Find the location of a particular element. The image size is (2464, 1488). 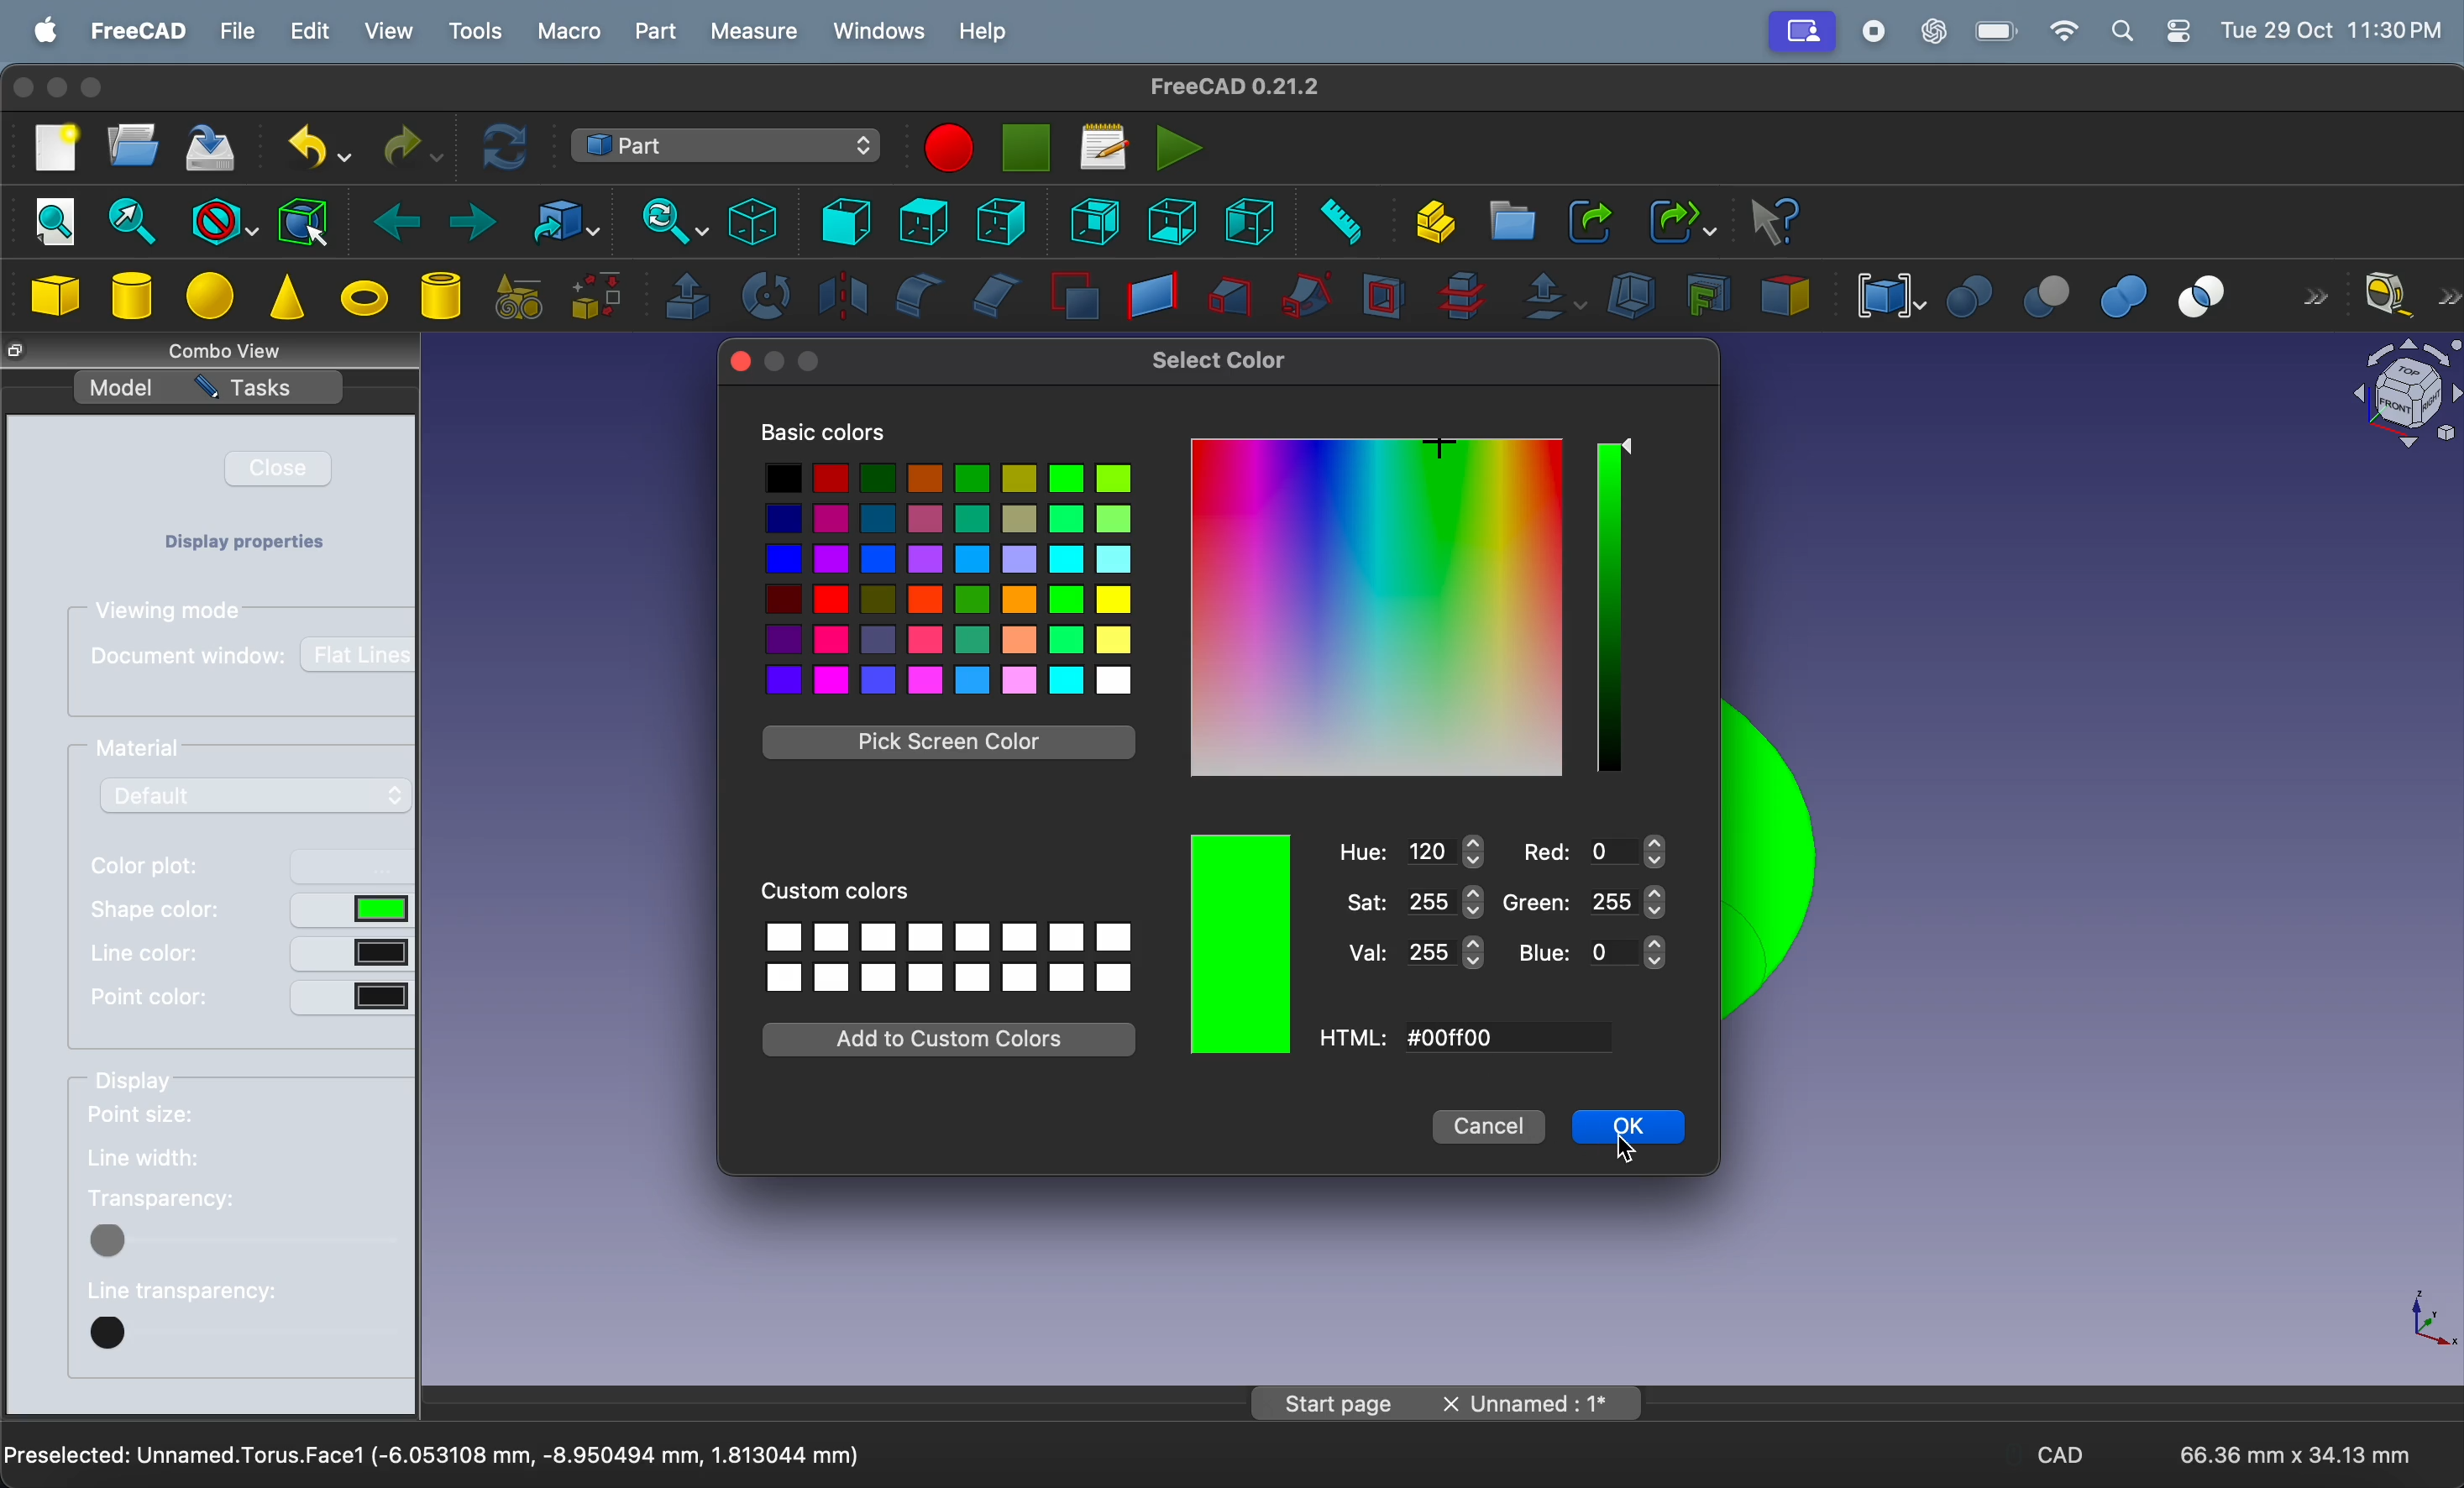

section is located at coordinates (1383, 296).